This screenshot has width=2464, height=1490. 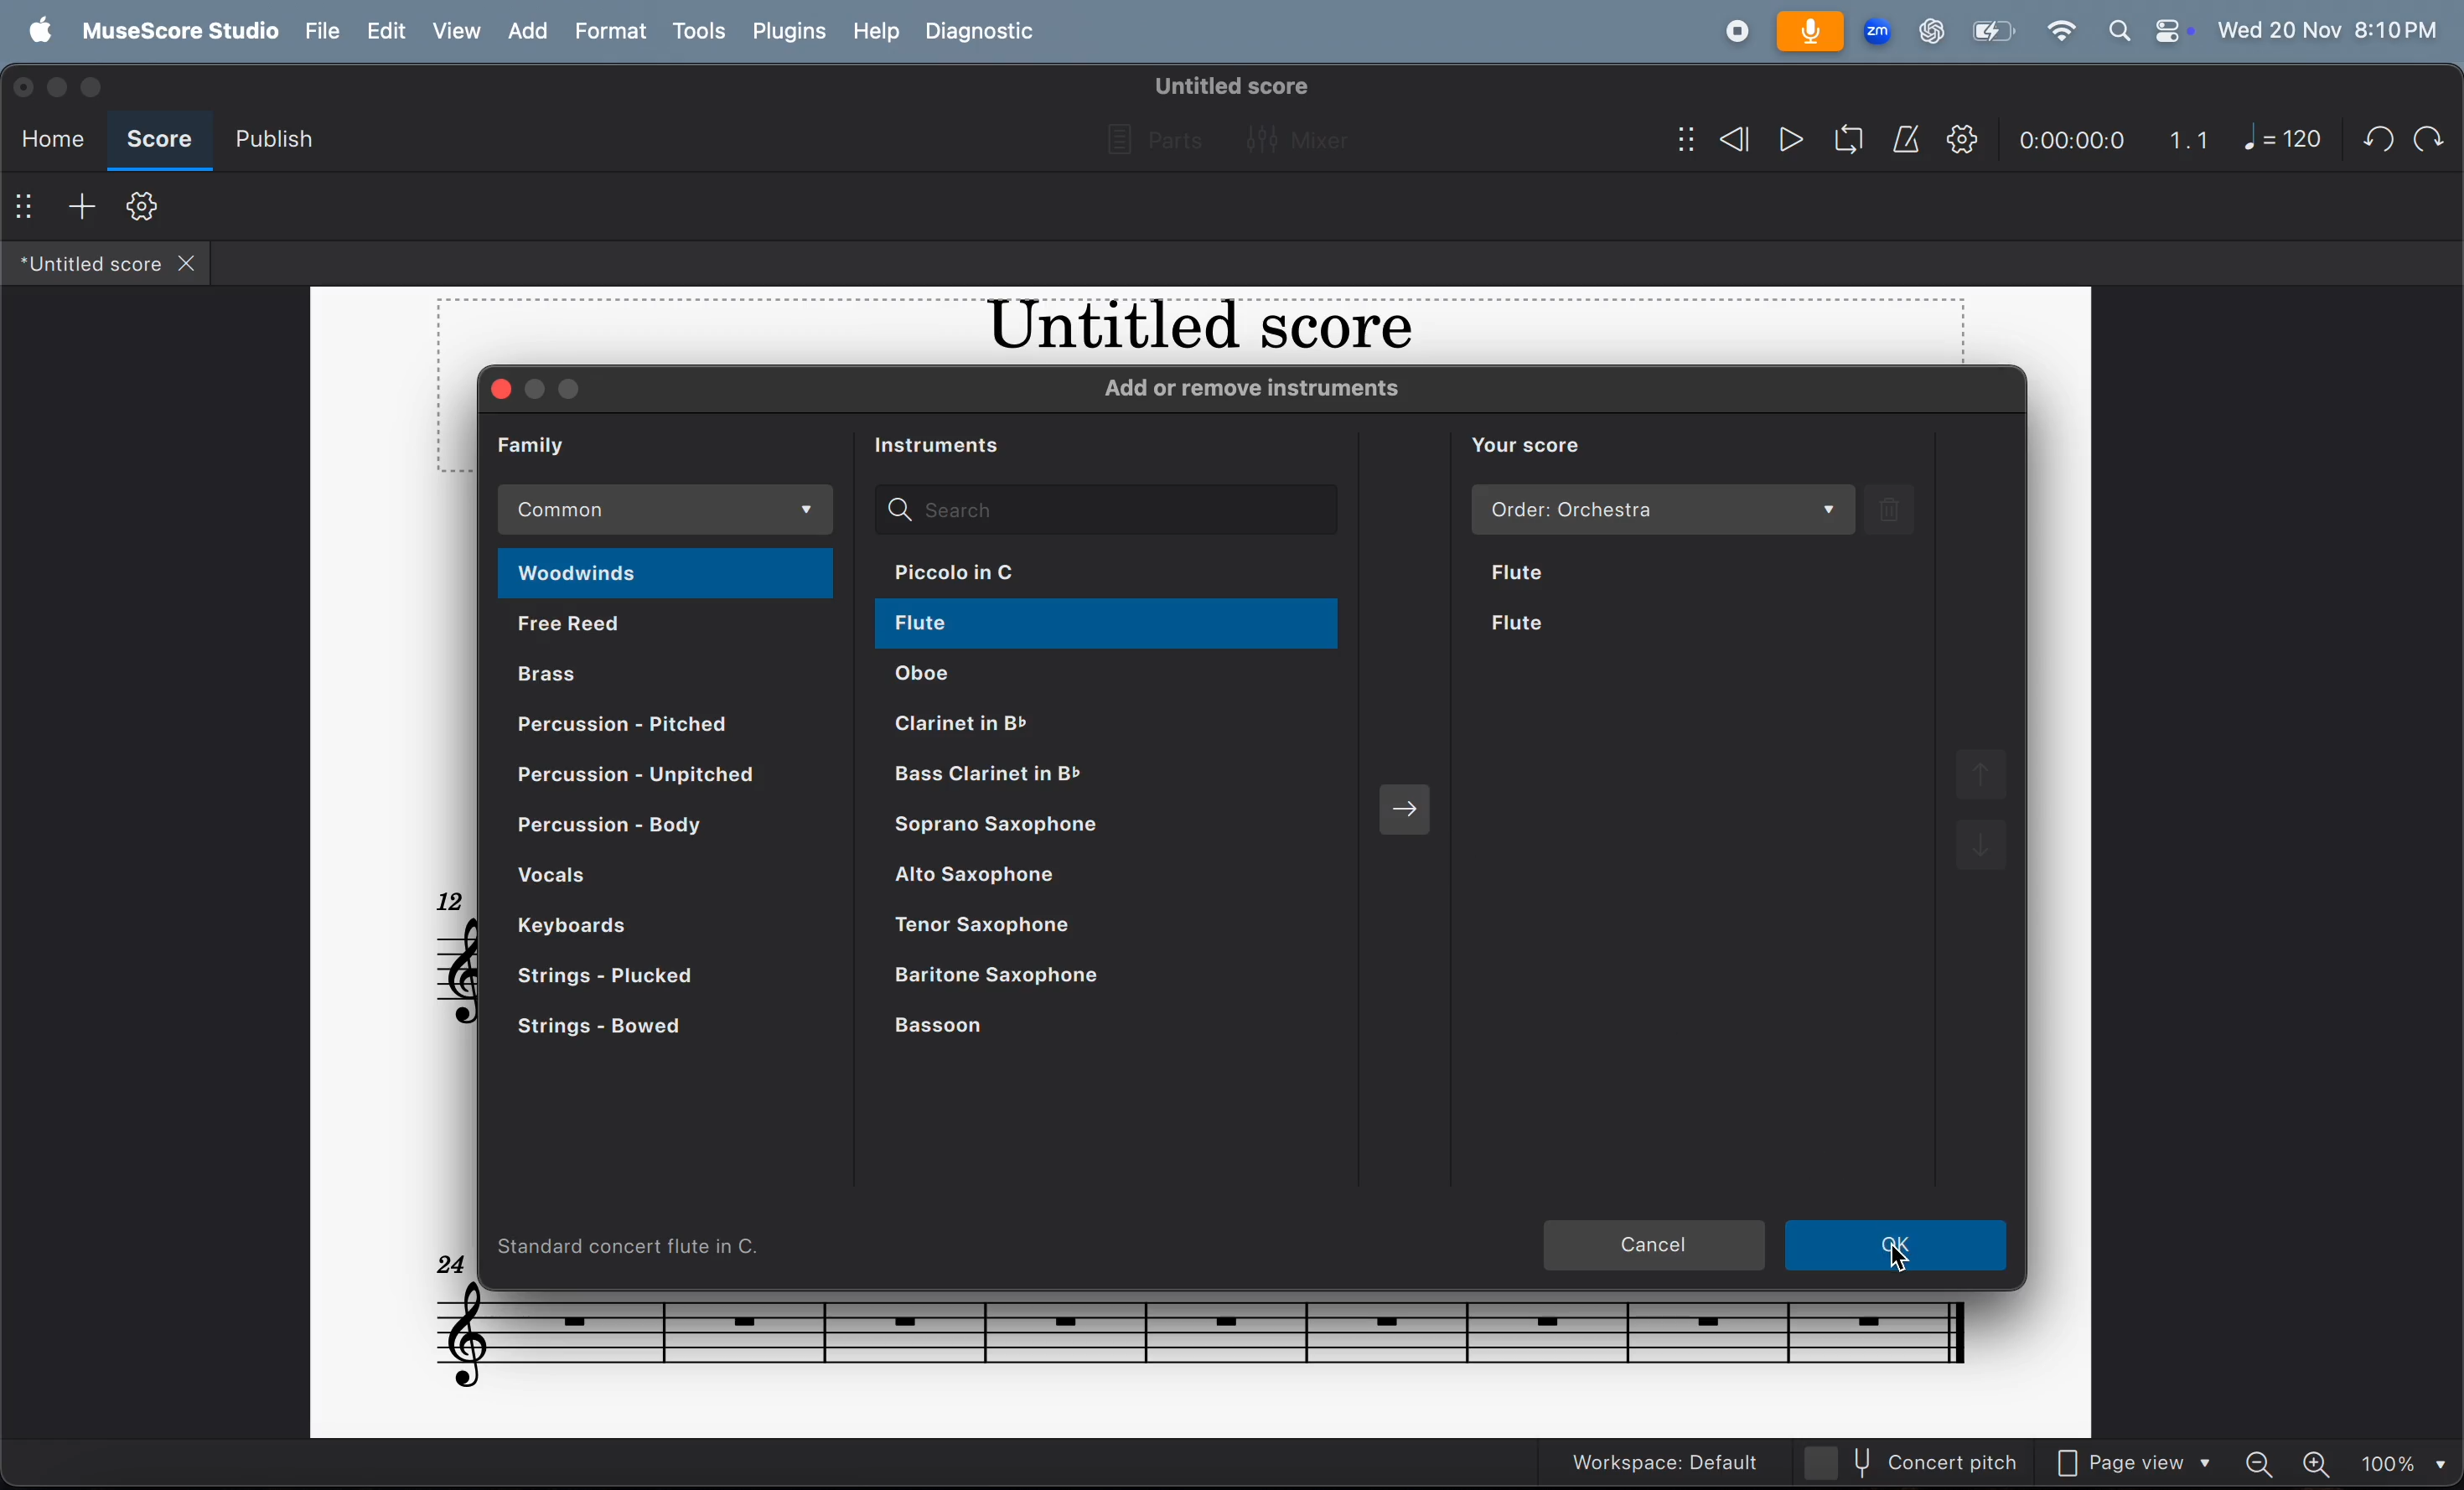 I want to click on basson, so click(x=1095, y=1028).